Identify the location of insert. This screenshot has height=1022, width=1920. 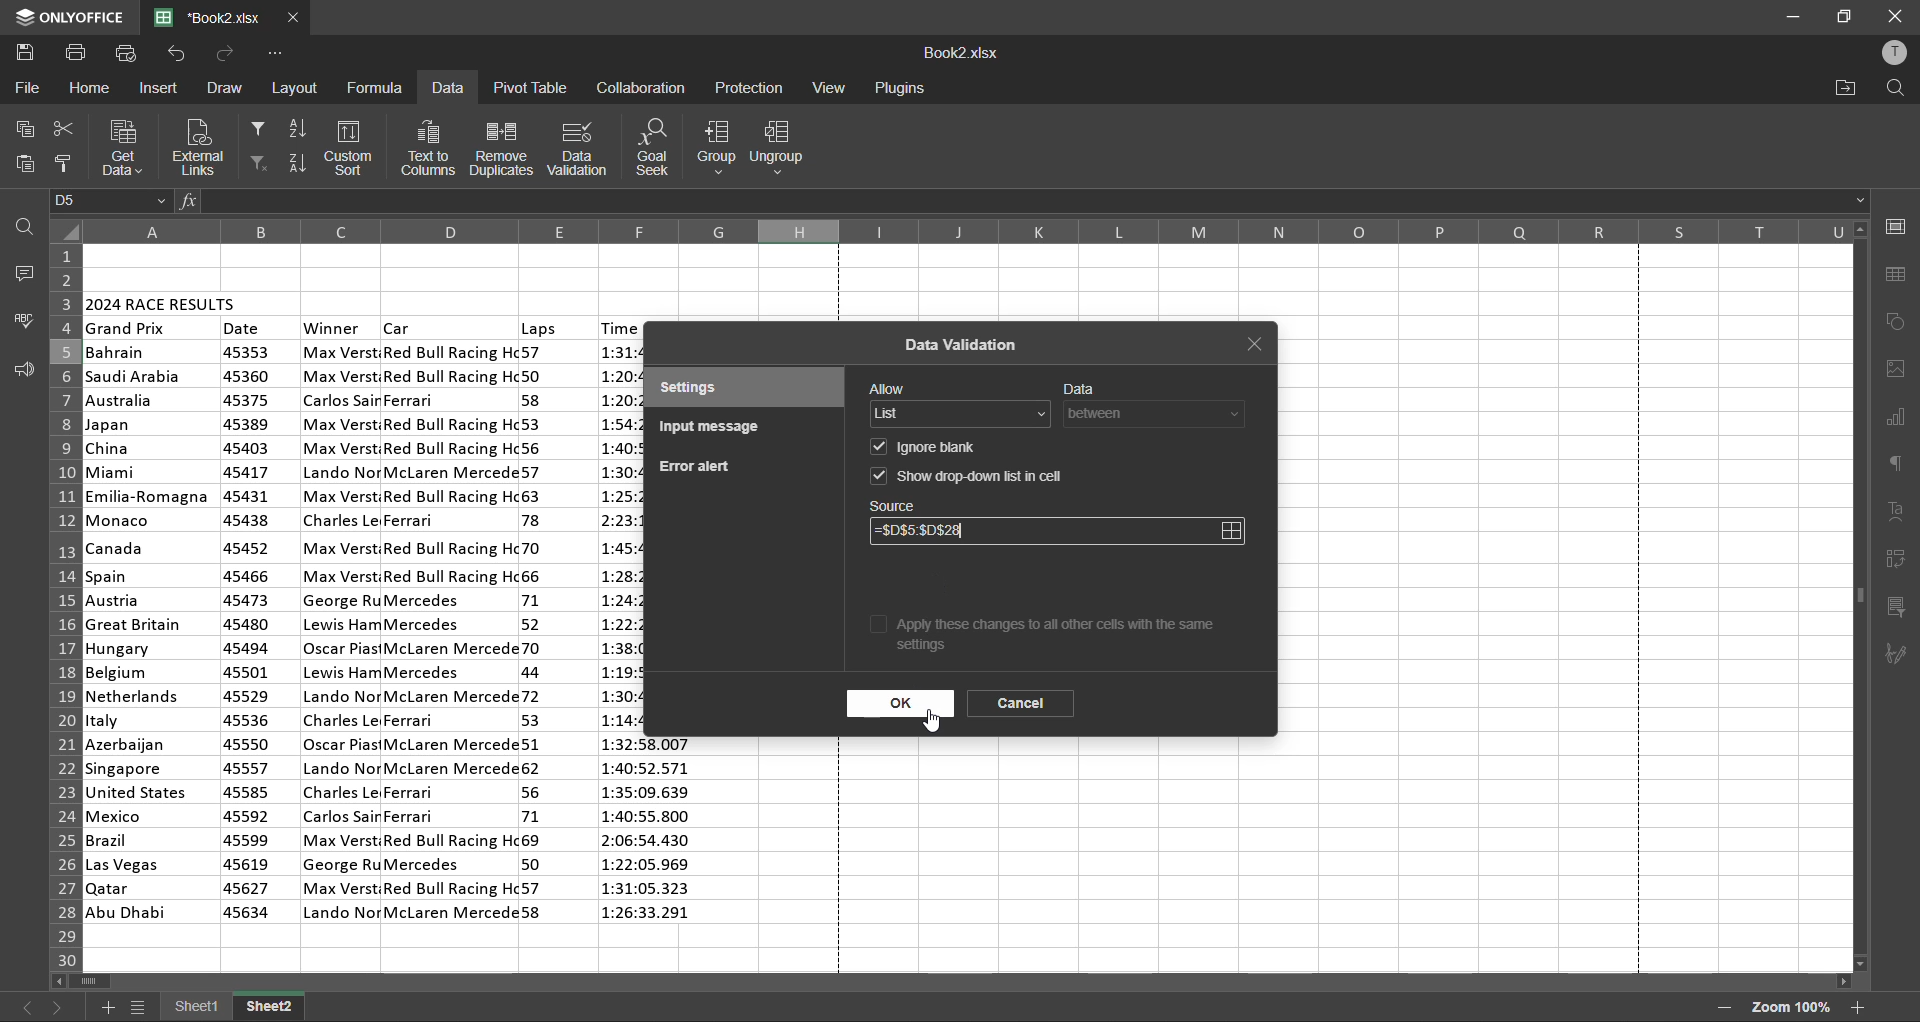
(162, 88).